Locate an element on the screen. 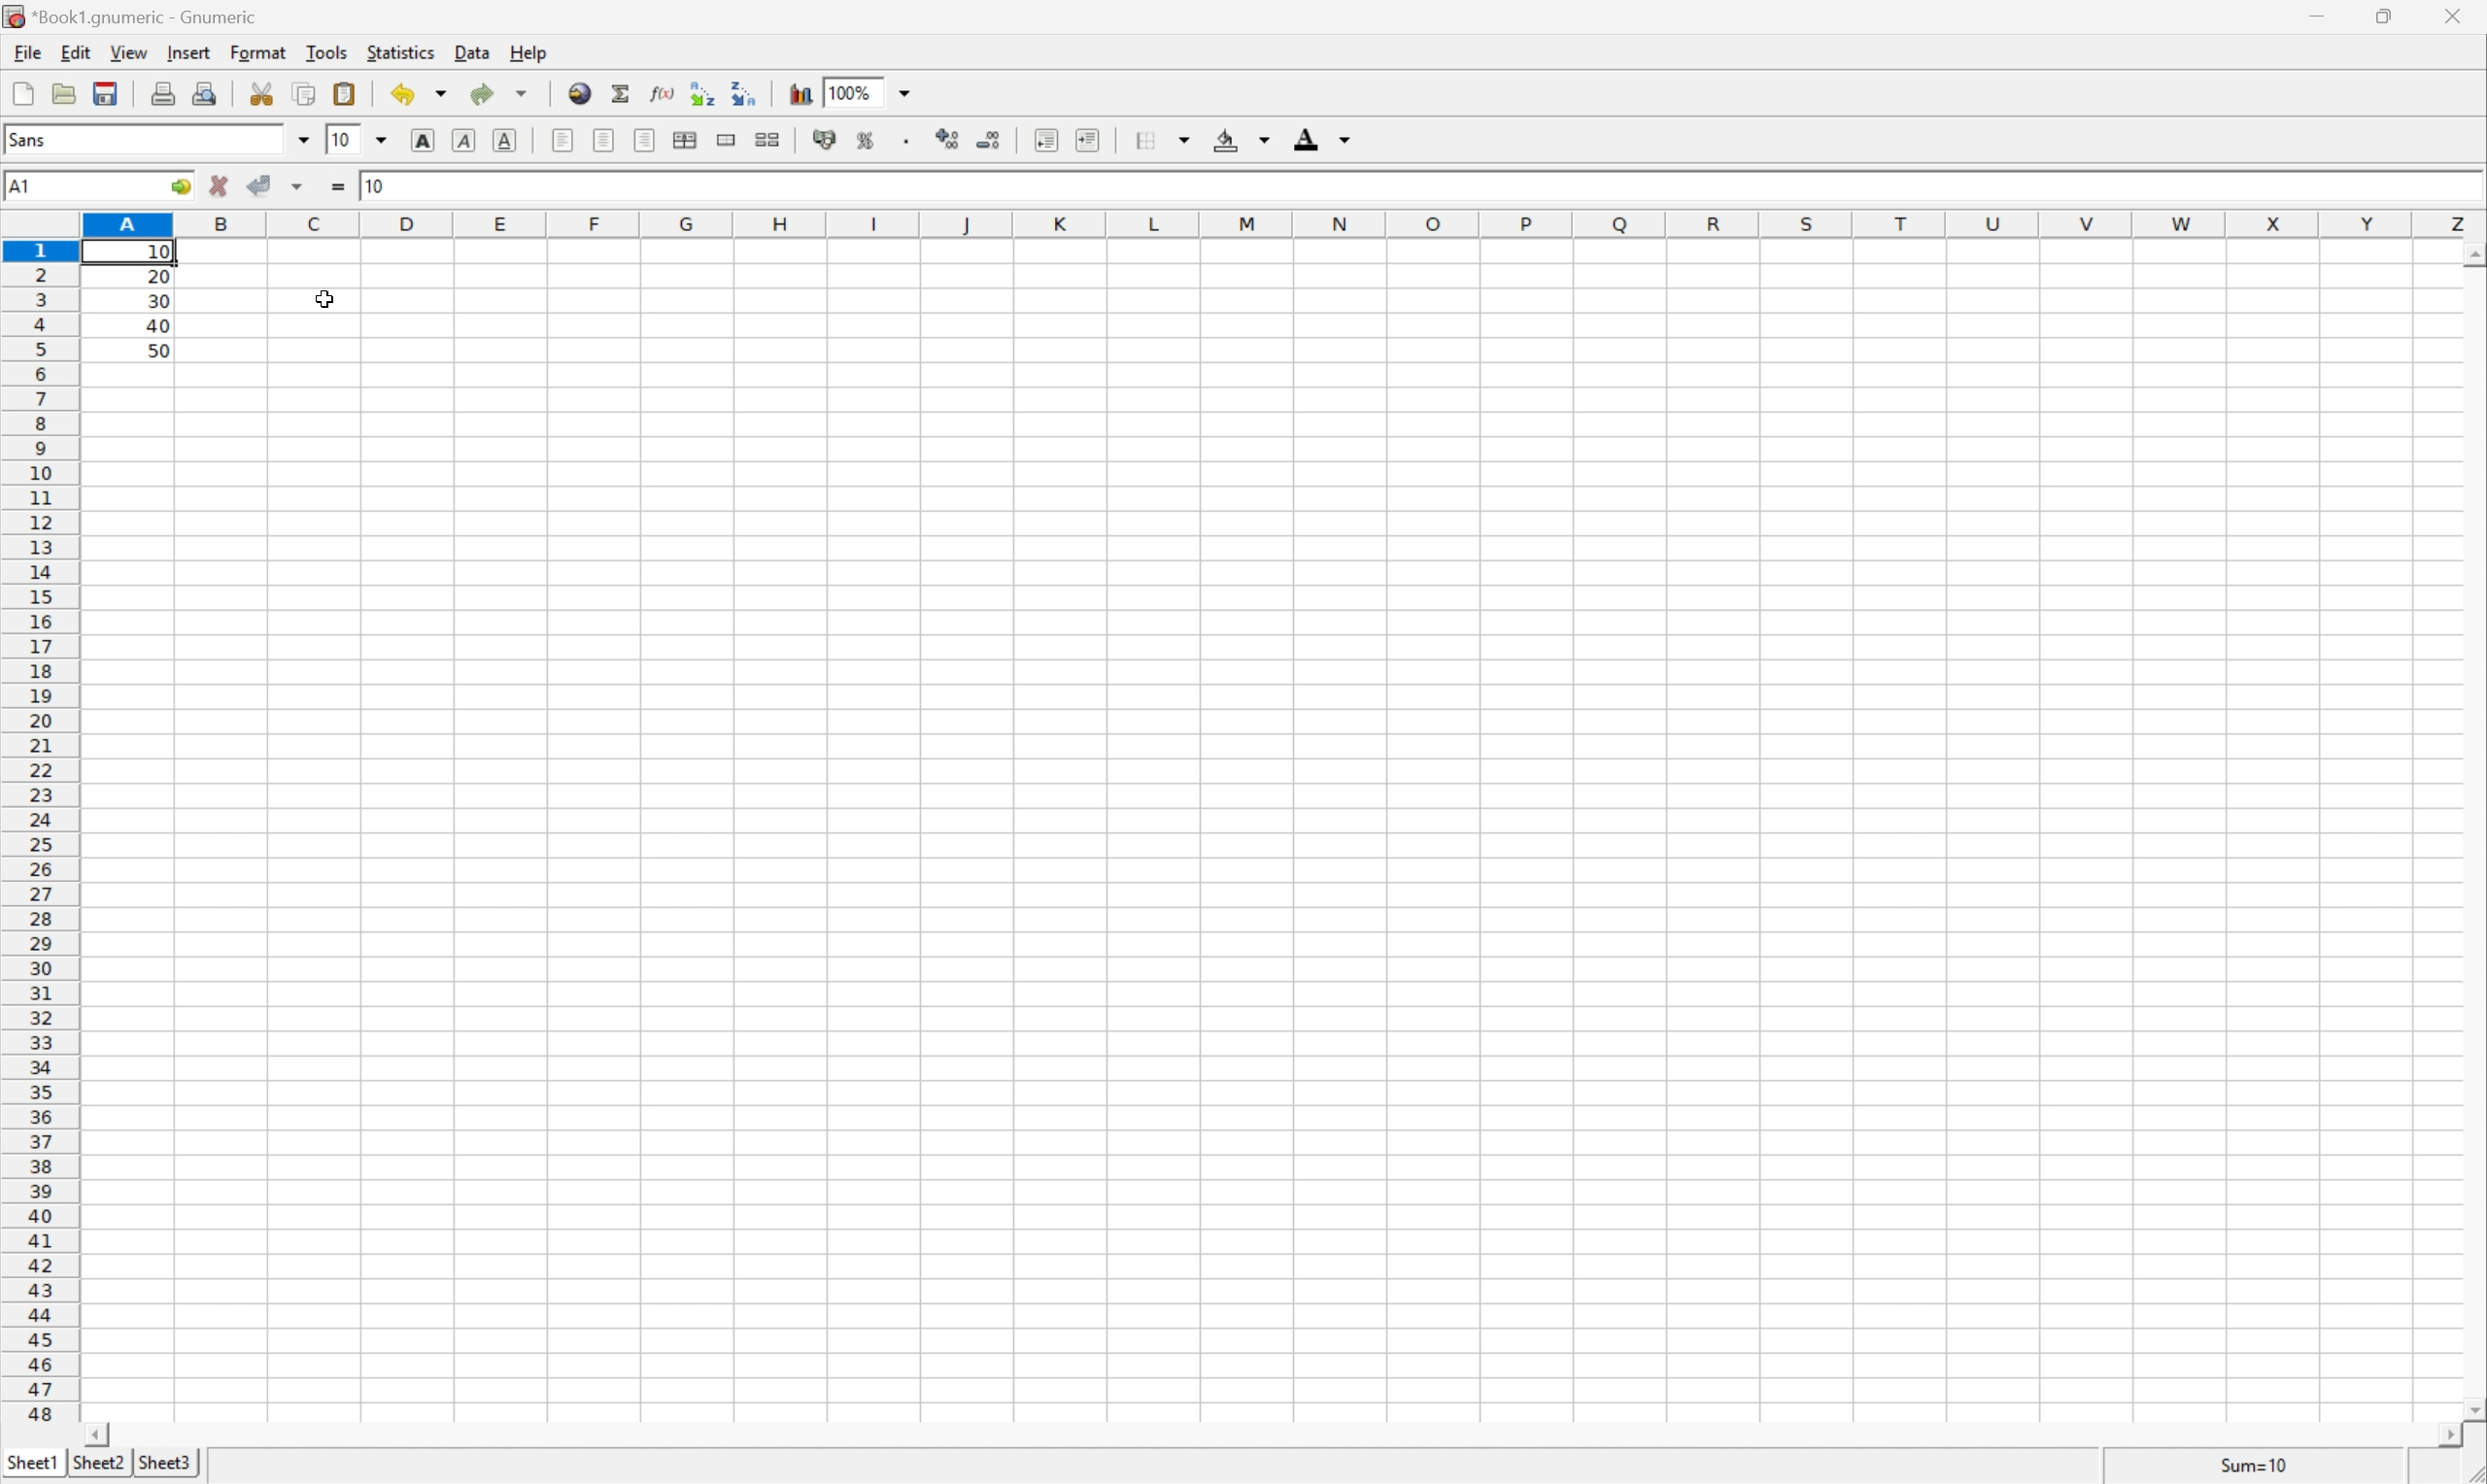 The width and height of the screenshot is (2487, 1484). Drop down is located at coordinates (1264, 140).